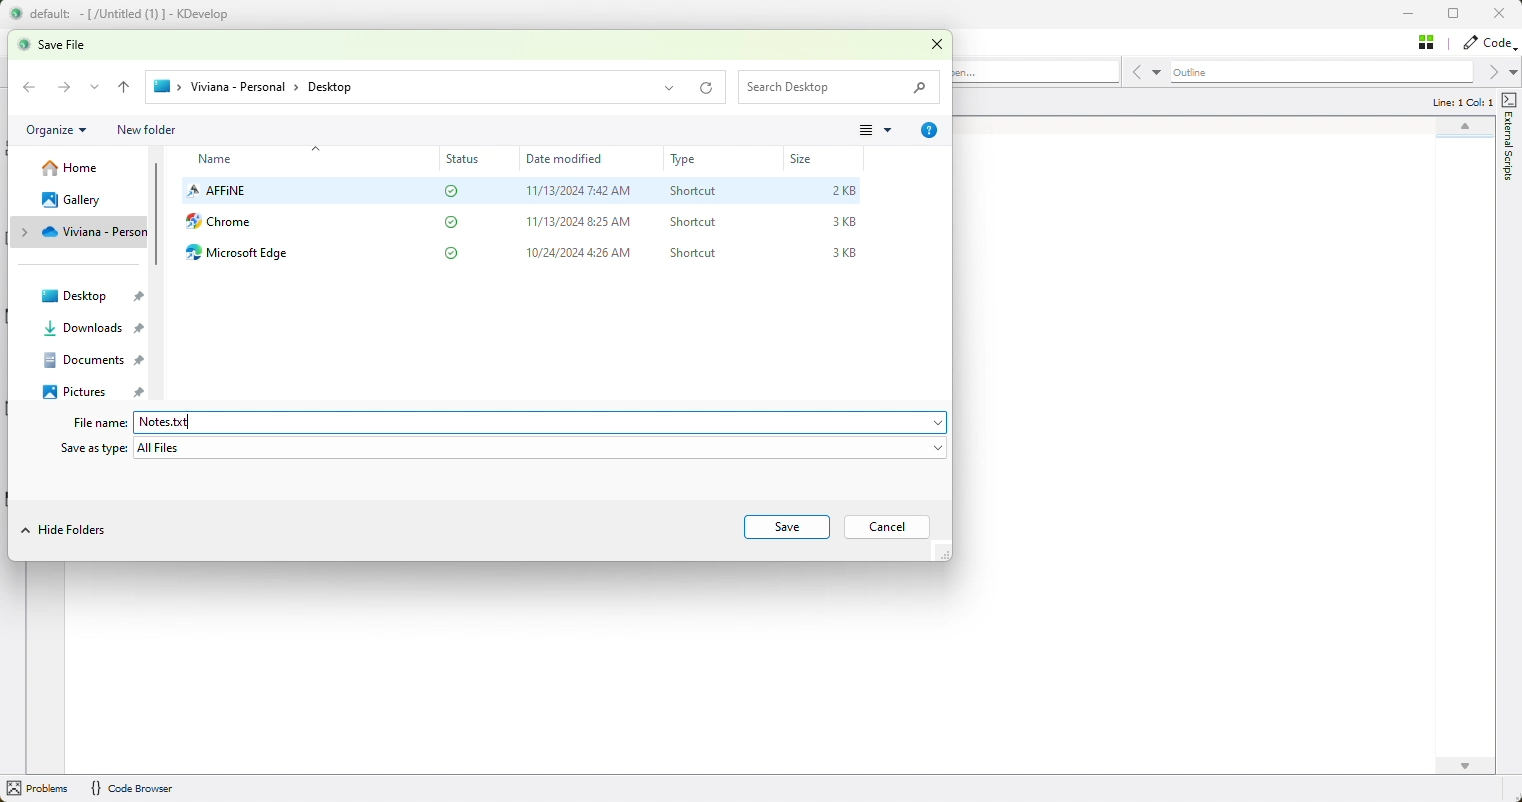 The image size is (1522, 802). What do you see at coordinates (844, 221) in the screenshot?
I see `3KB` at bounding box center [844, 221].